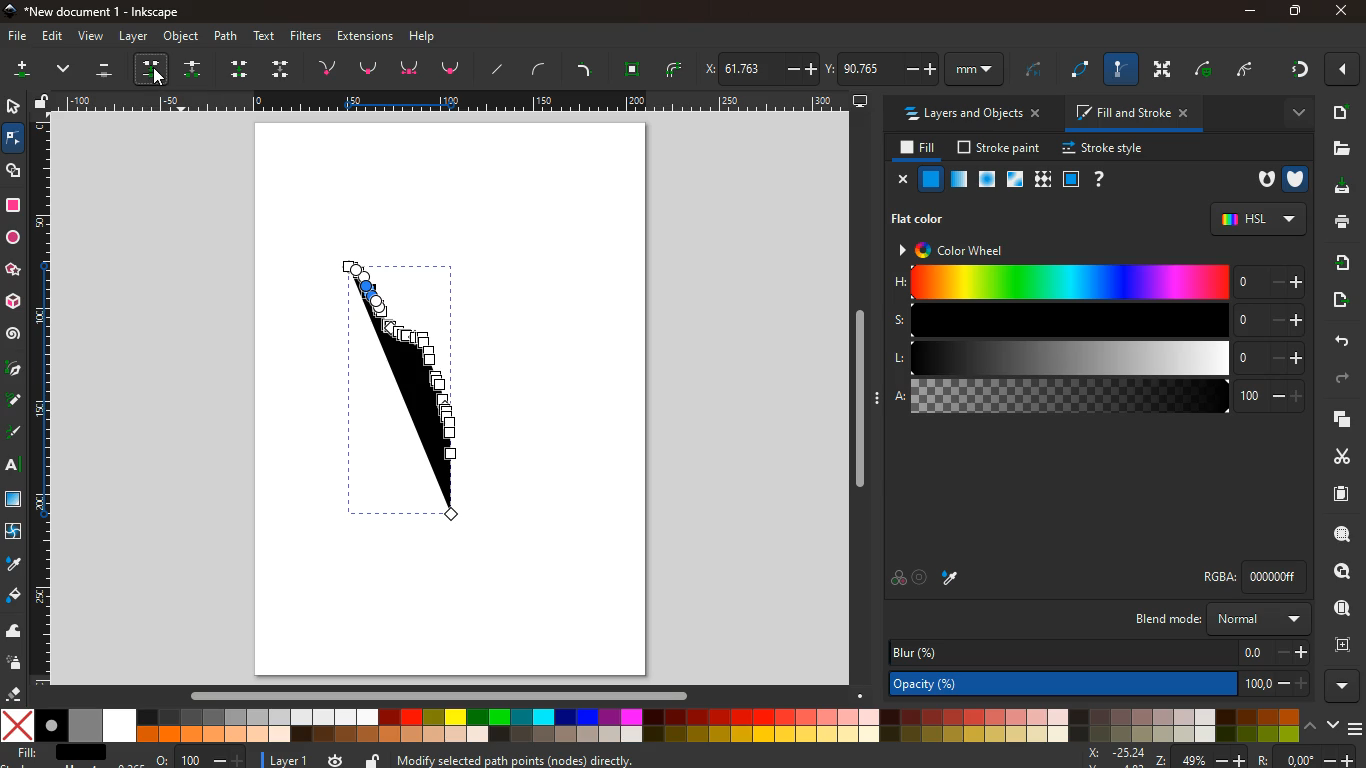 This screenshot has height=768, width=1366. Describe the element at coordinates (453, 72) in the screenshot. I see `bottom` at that location.